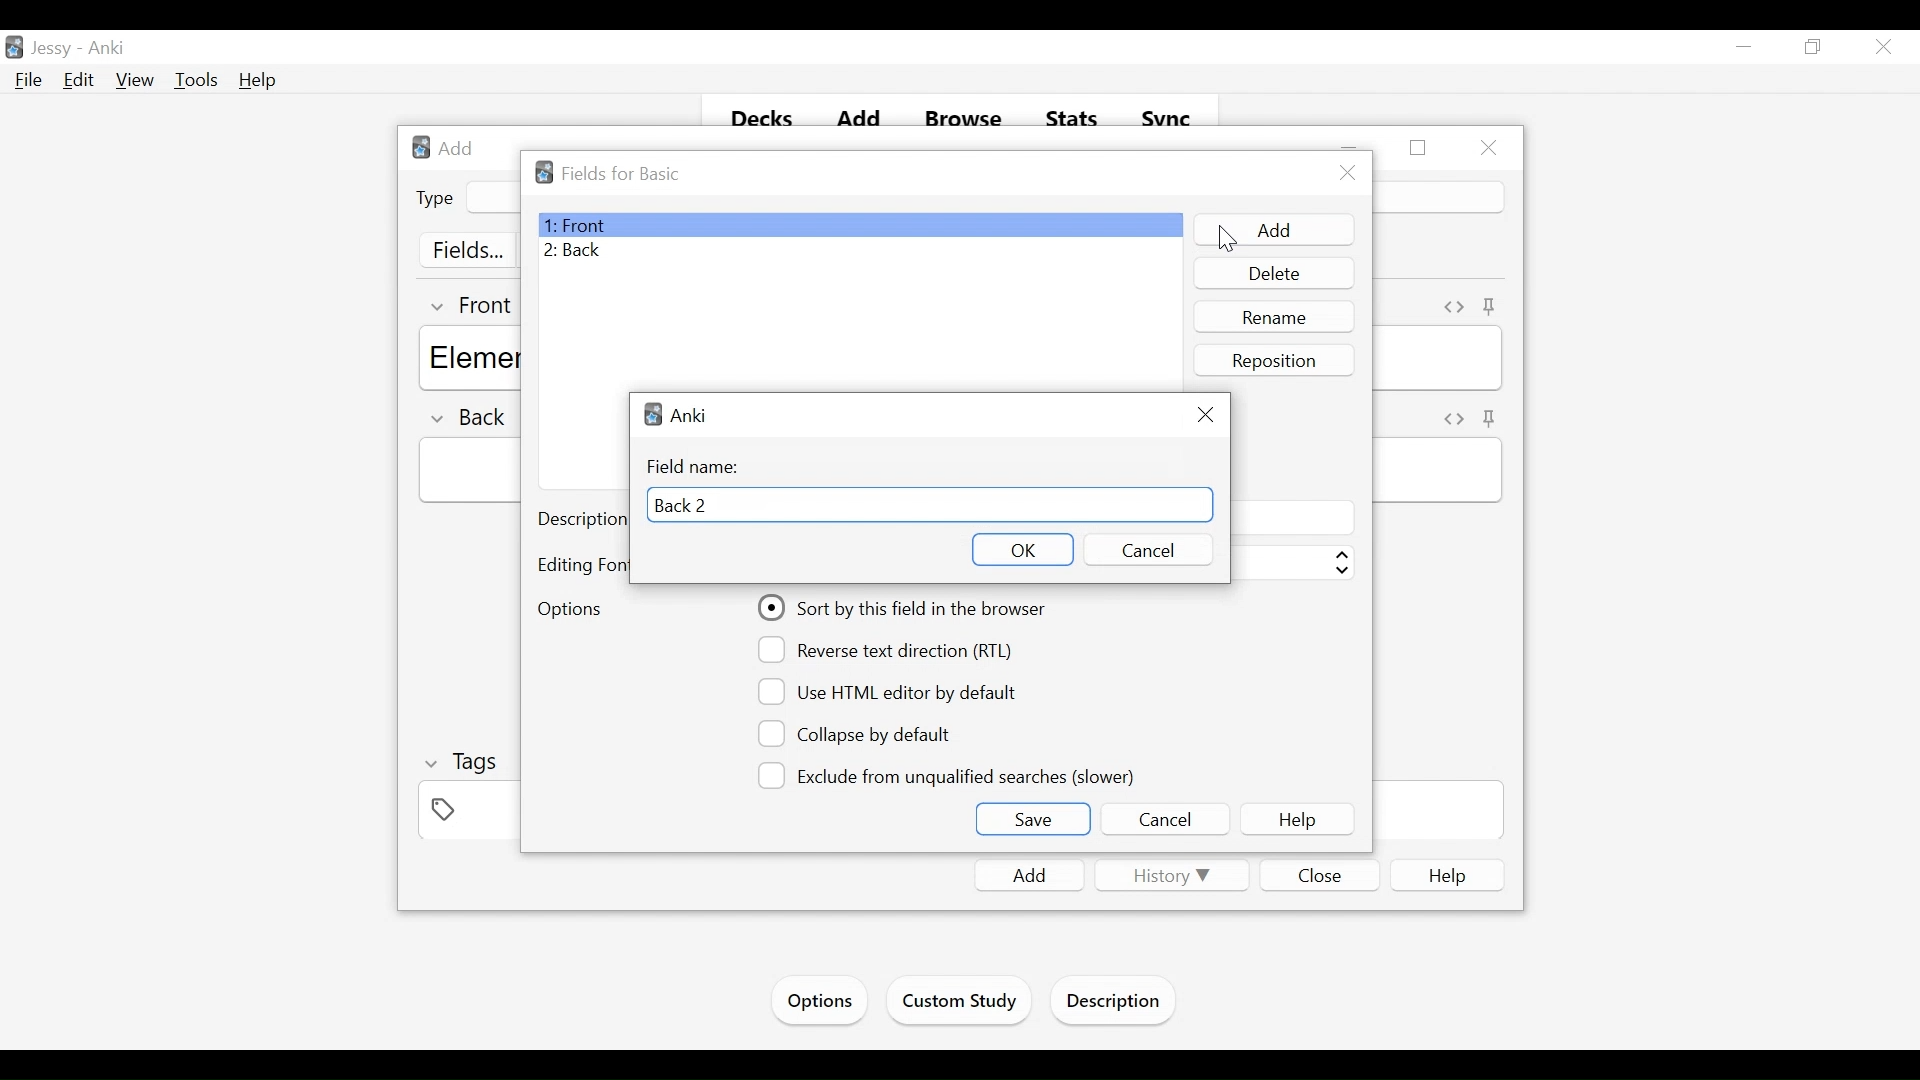  What do you see at coordinates (817, 1001) in the screenshot?
I see `Options` at bounding box center [817, 1001].